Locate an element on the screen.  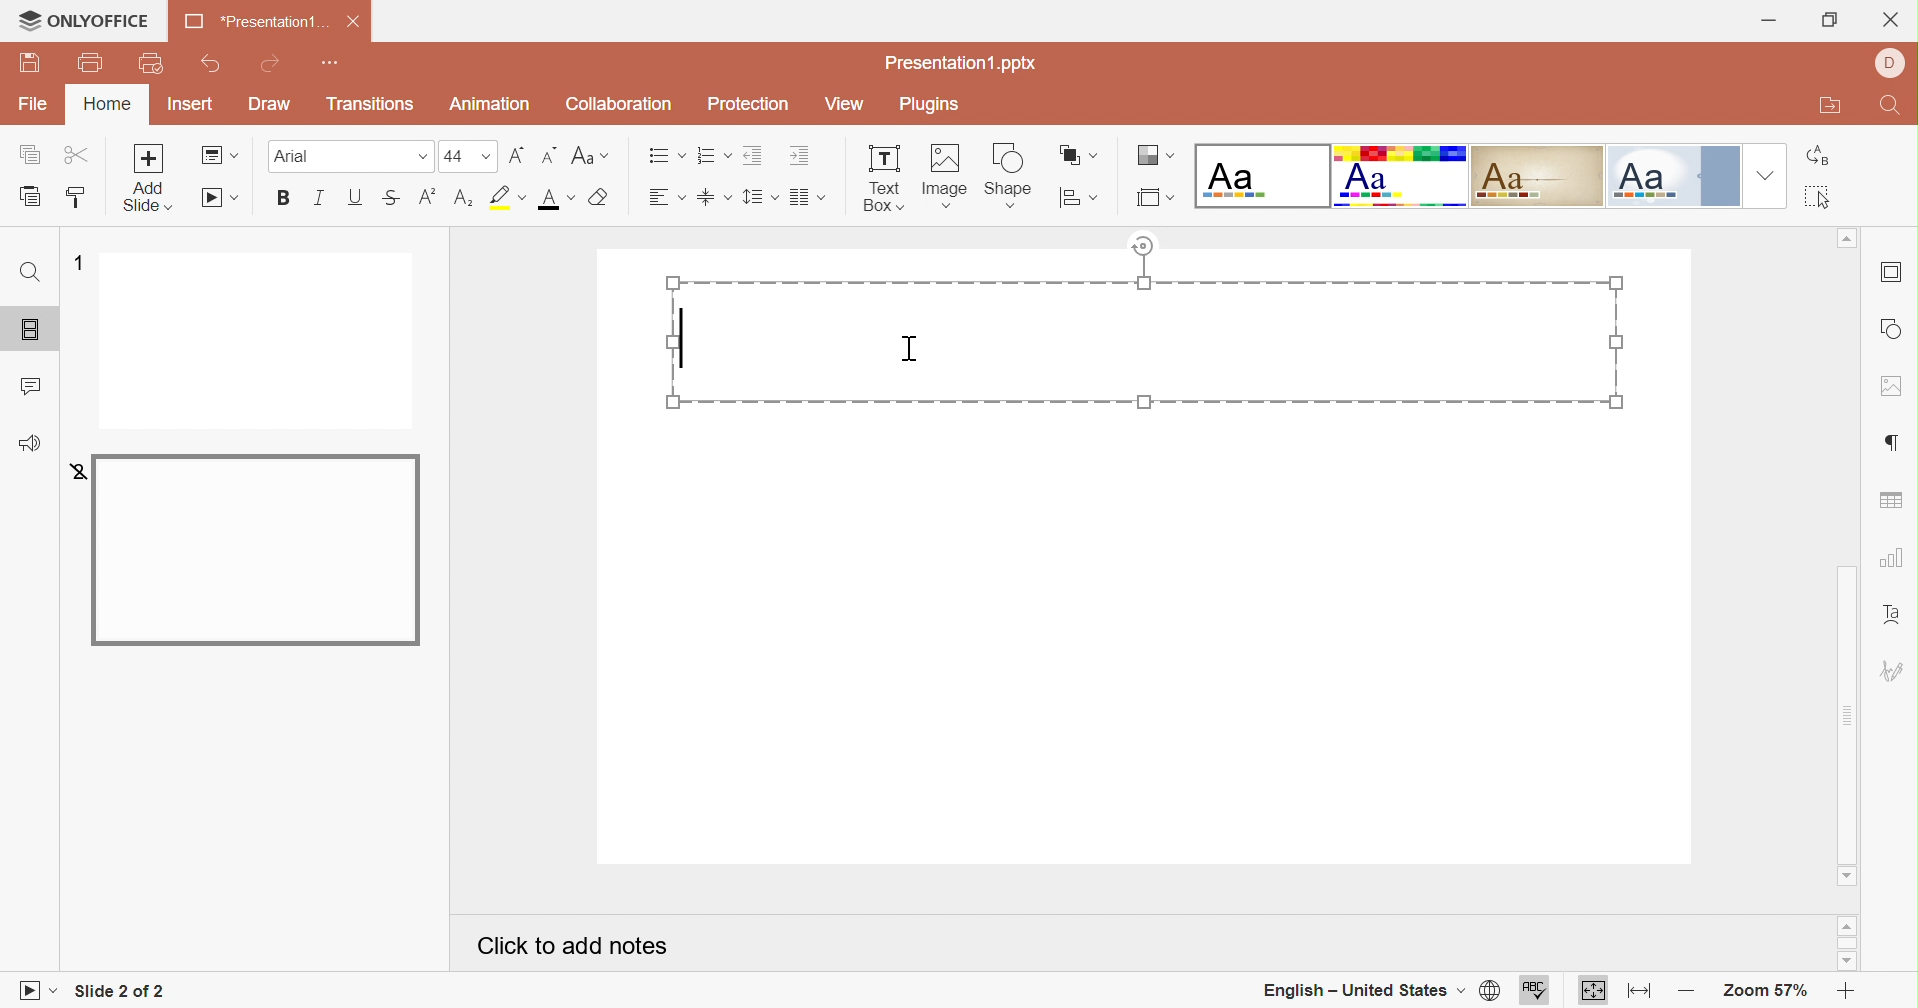
Increment font size is located at coordinates (517, 155).